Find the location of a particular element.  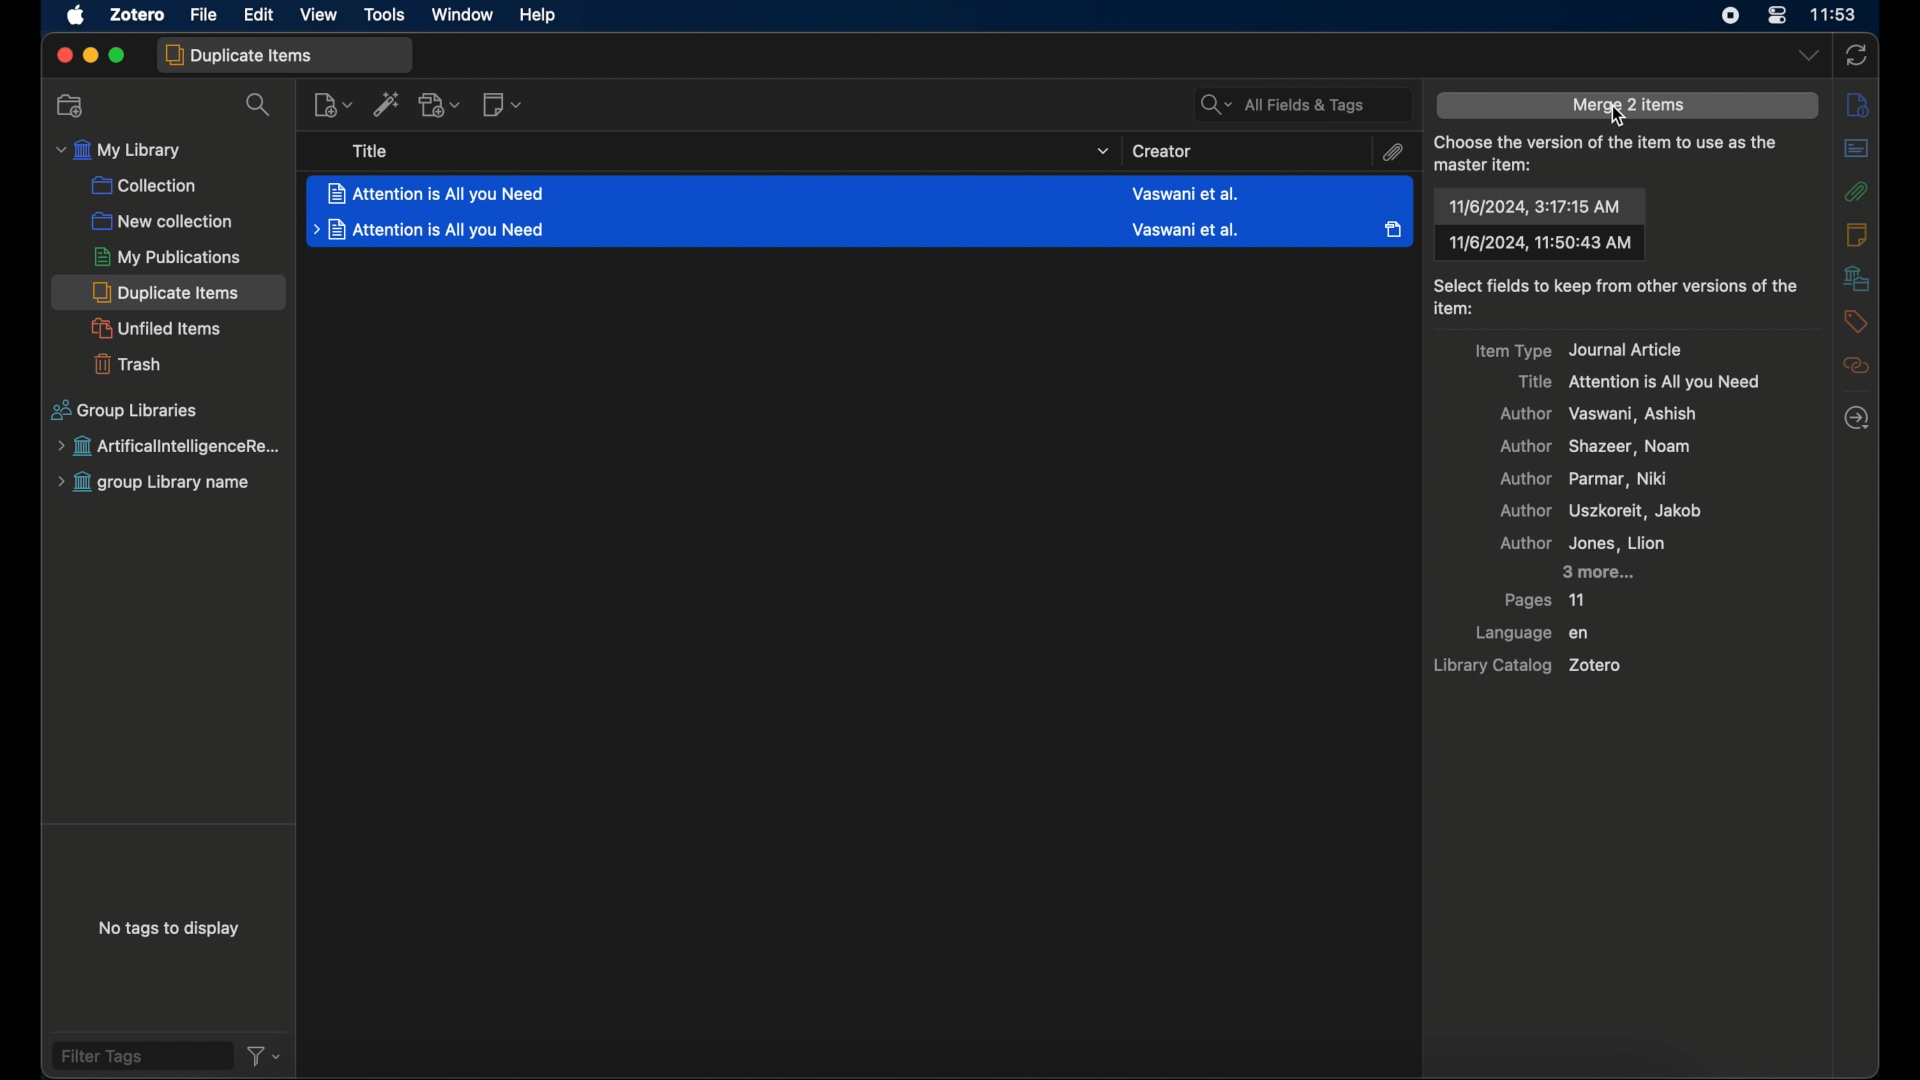

Title is located at coordinates (381, 151).